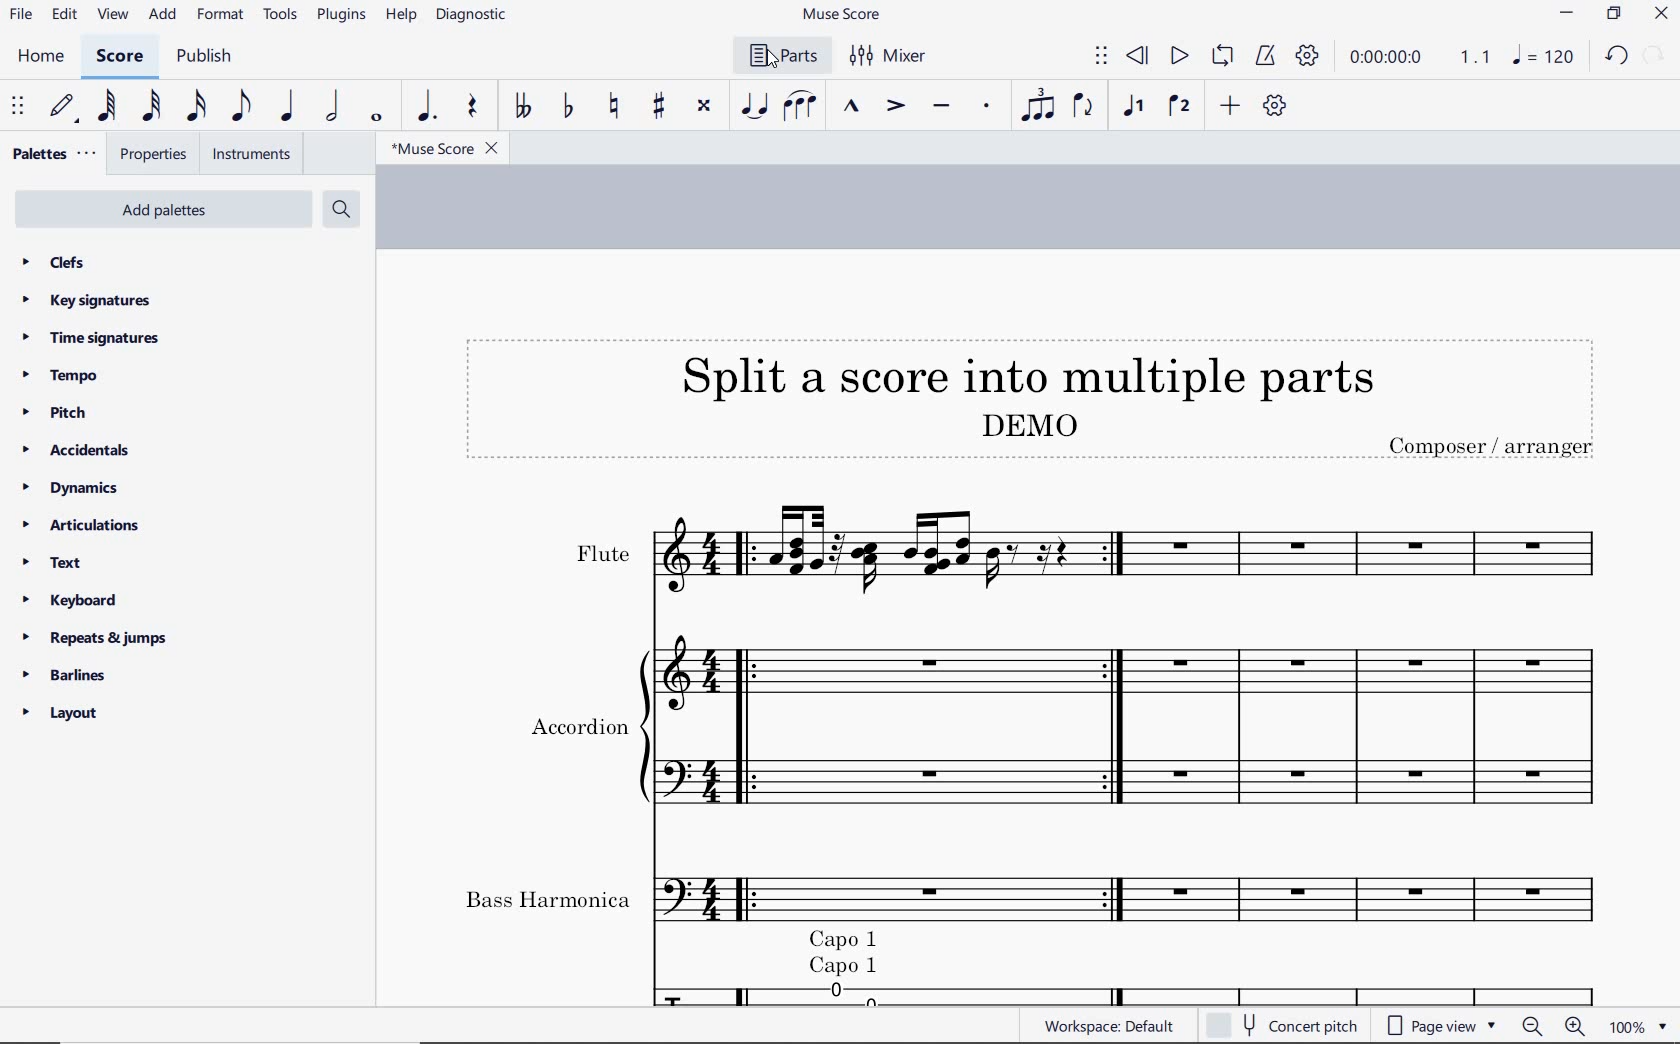 This screenshot has width=1680, height=1044. What do you see at coordinates (522, 107) in the screenshot?
I see `toggle double-flat` at bounding box center [522, 107].